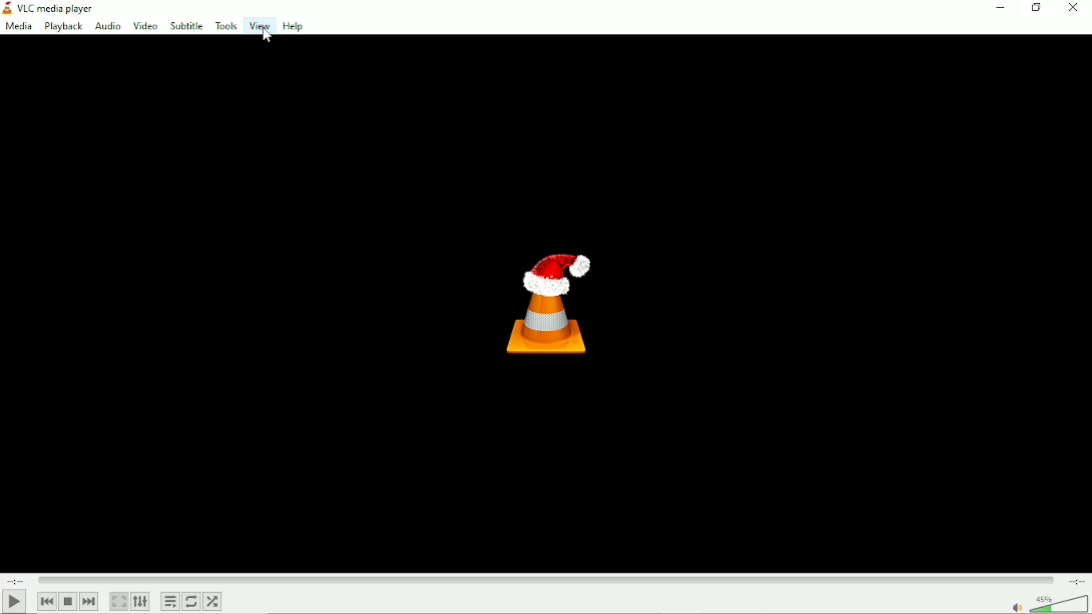  What do you see at coordinates (118, 602) in the screenshot?
I see `toggle video in fullscreen` at bounding box center [118, 602].